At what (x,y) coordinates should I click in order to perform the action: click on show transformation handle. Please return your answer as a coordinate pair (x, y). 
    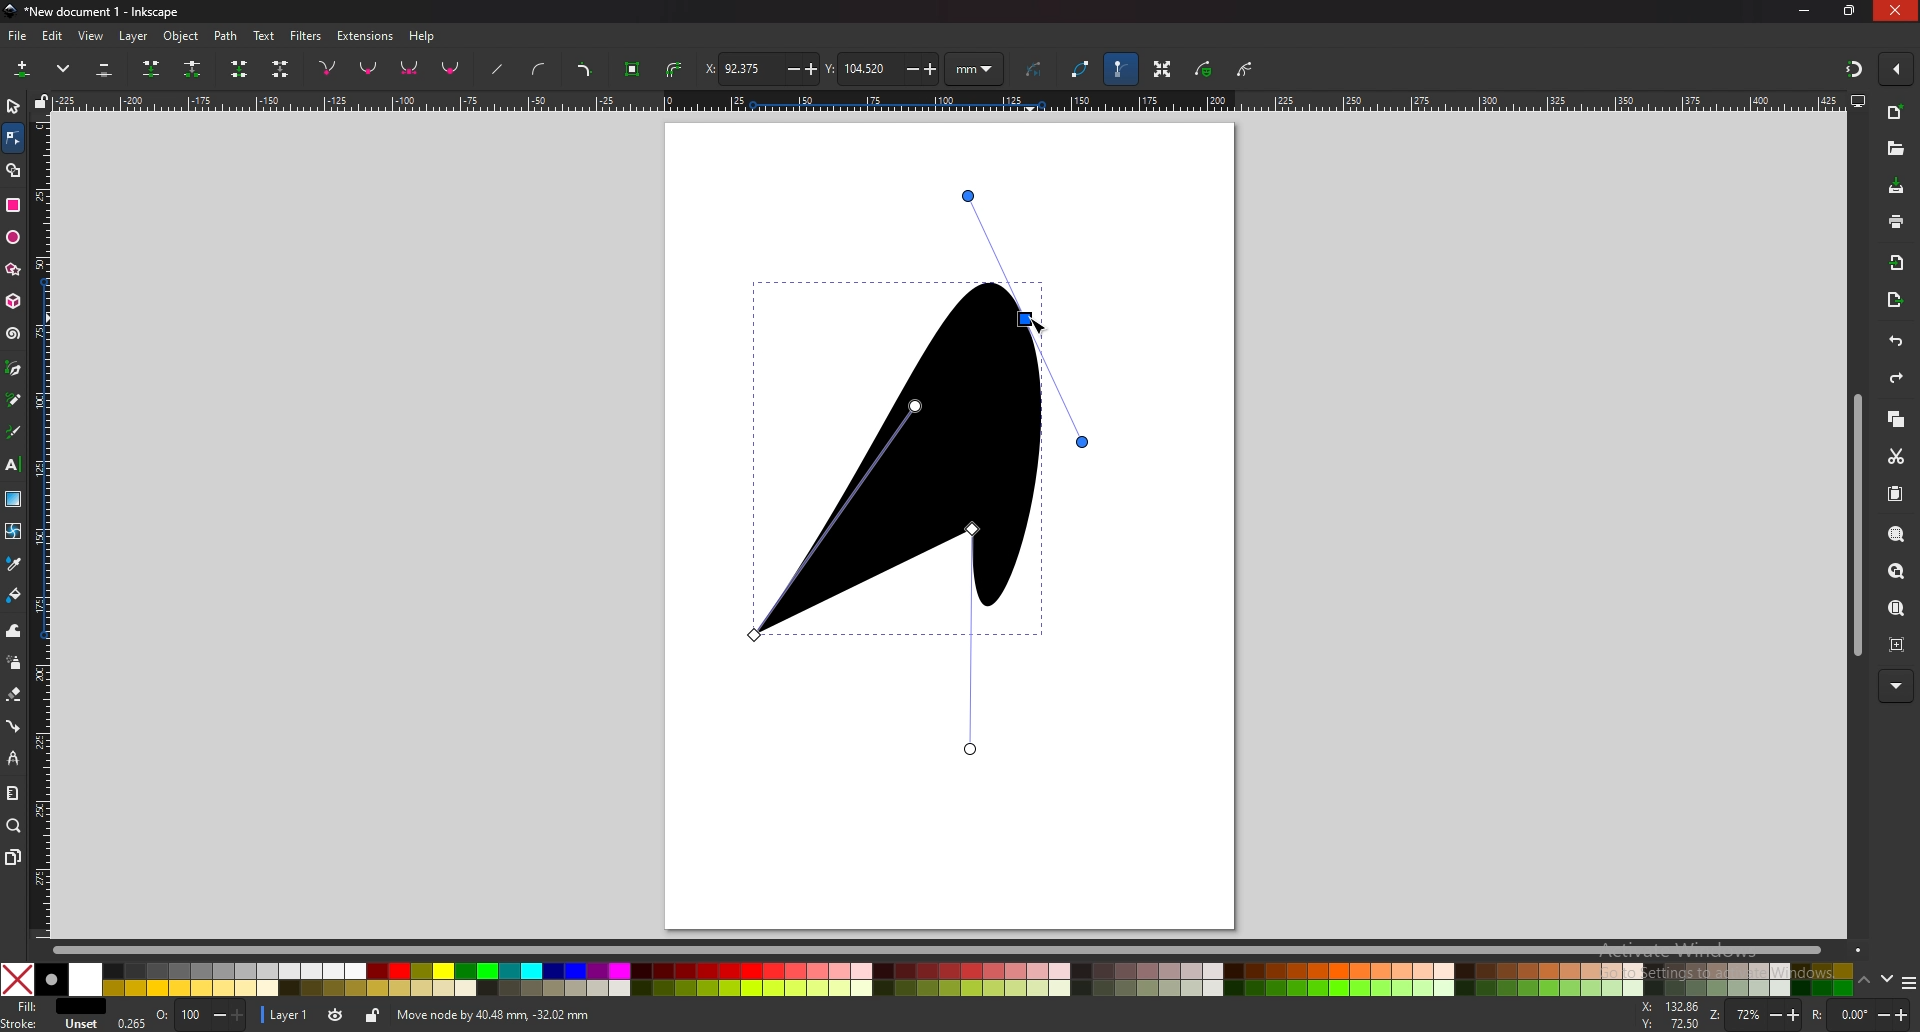
    Looking at the image, I should click on (1164, 70).